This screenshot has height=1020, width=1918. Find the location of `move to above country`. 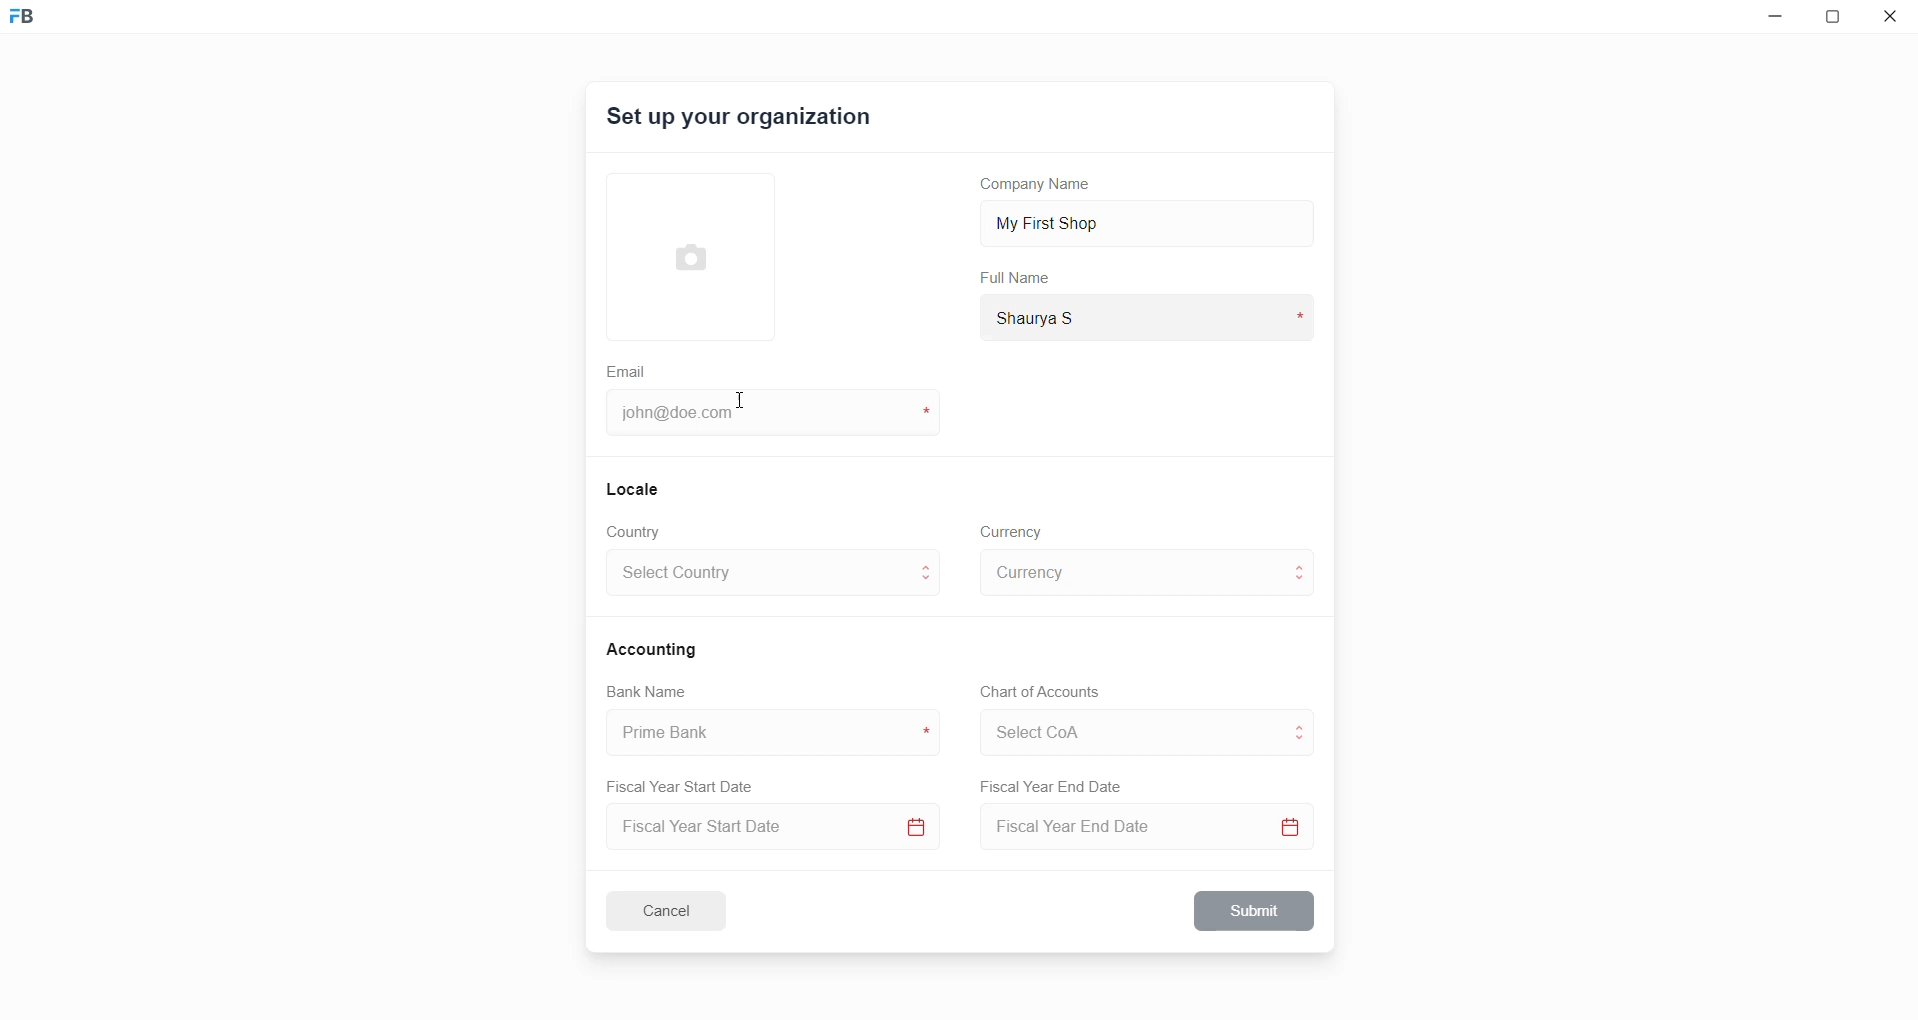

move to above country is located at coordinates (930, 565).